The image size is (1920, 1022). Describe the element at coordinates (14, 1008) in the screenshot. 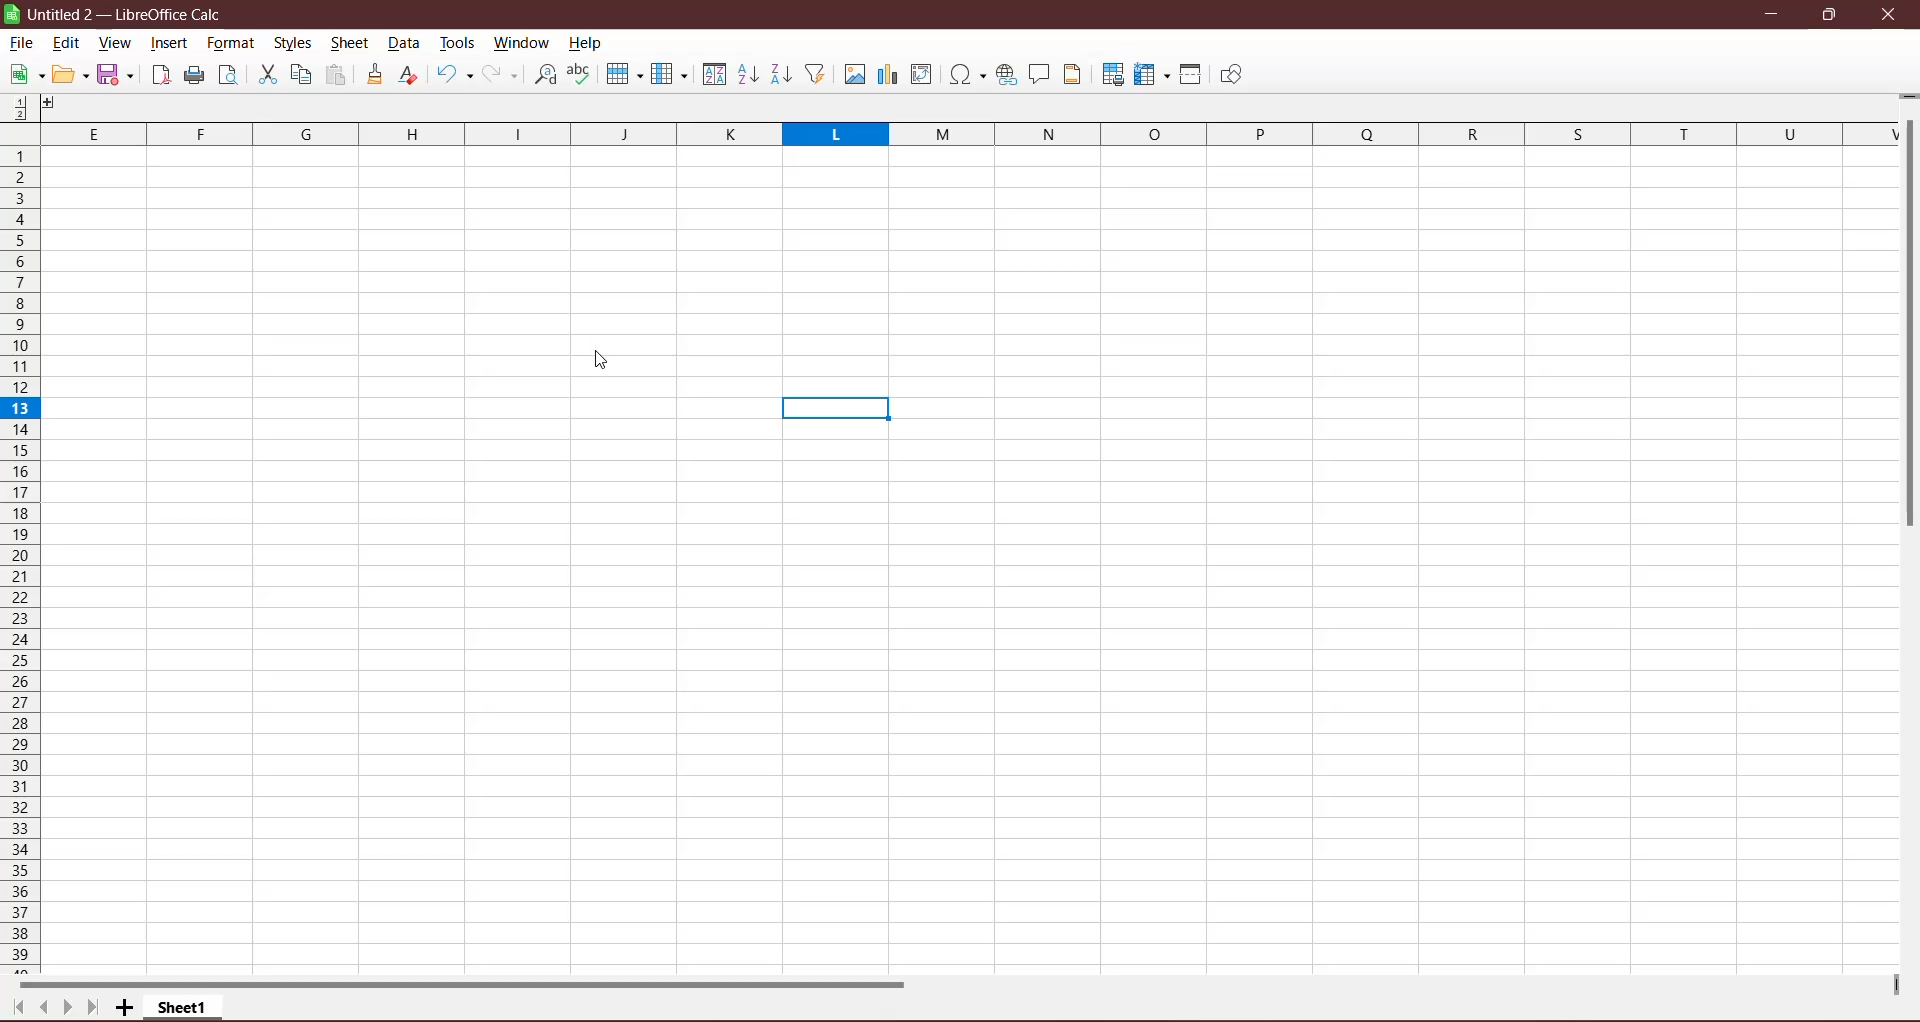

I see `Scroll to first page` at that location.